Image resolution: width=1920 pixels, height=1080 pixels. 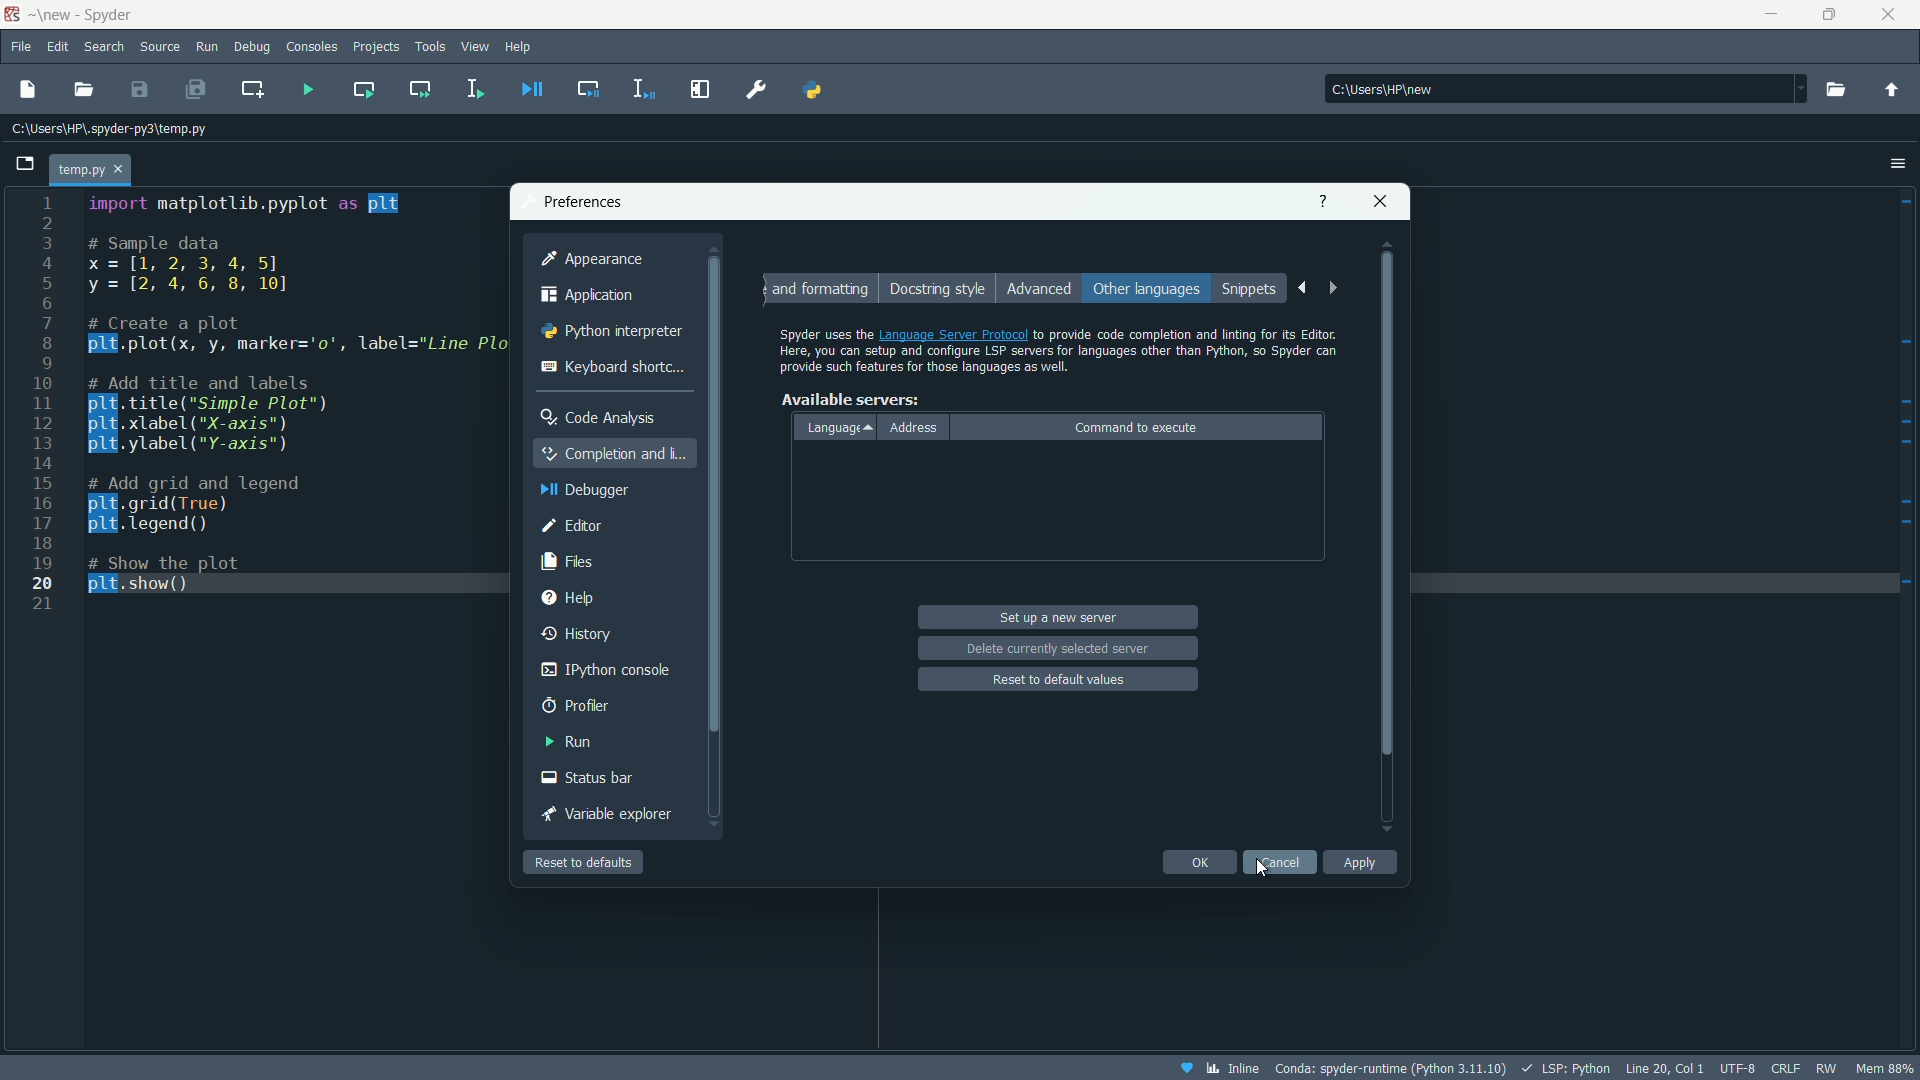 What do you see at coordinates (1360, 863) in the screenshot?
I see `apply` at bounding box center [1360, 863].